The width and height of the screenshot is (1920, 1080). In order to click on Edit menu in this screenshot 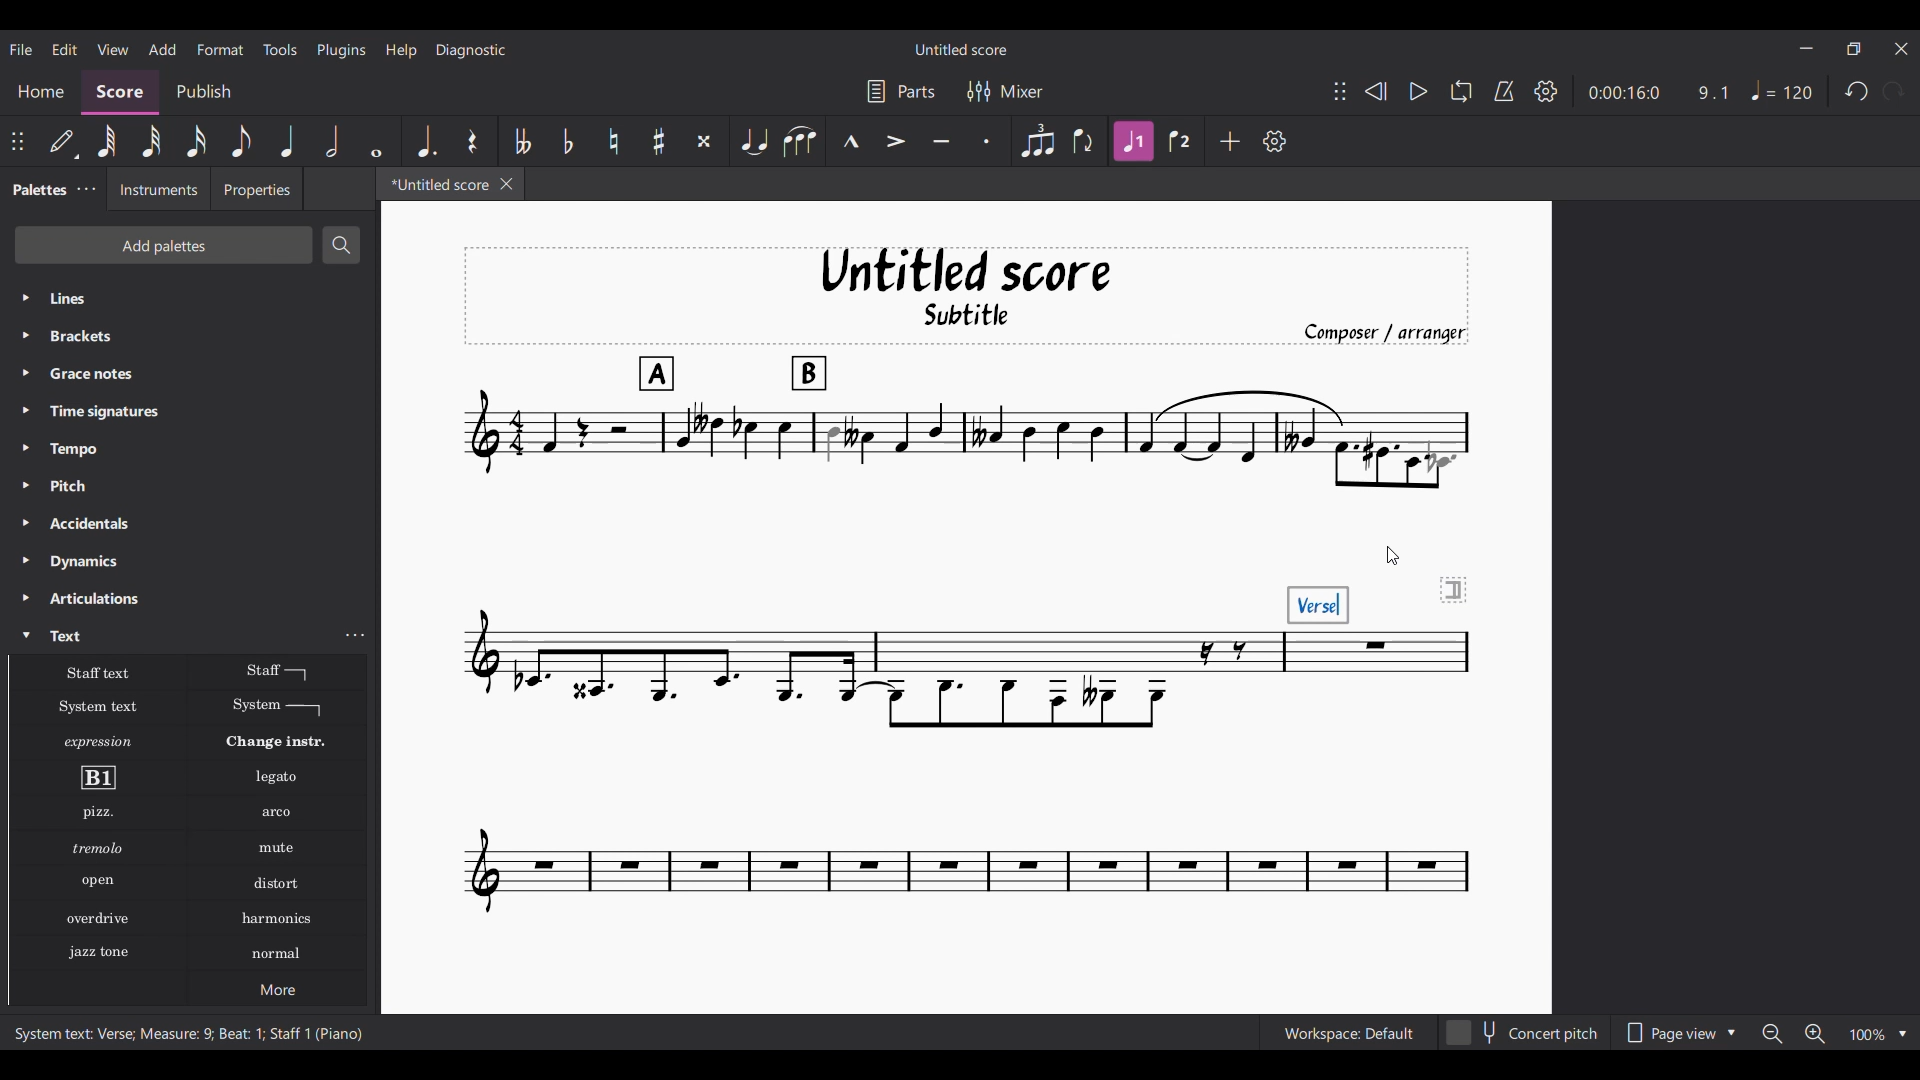, I will do `click(65, 50)`.